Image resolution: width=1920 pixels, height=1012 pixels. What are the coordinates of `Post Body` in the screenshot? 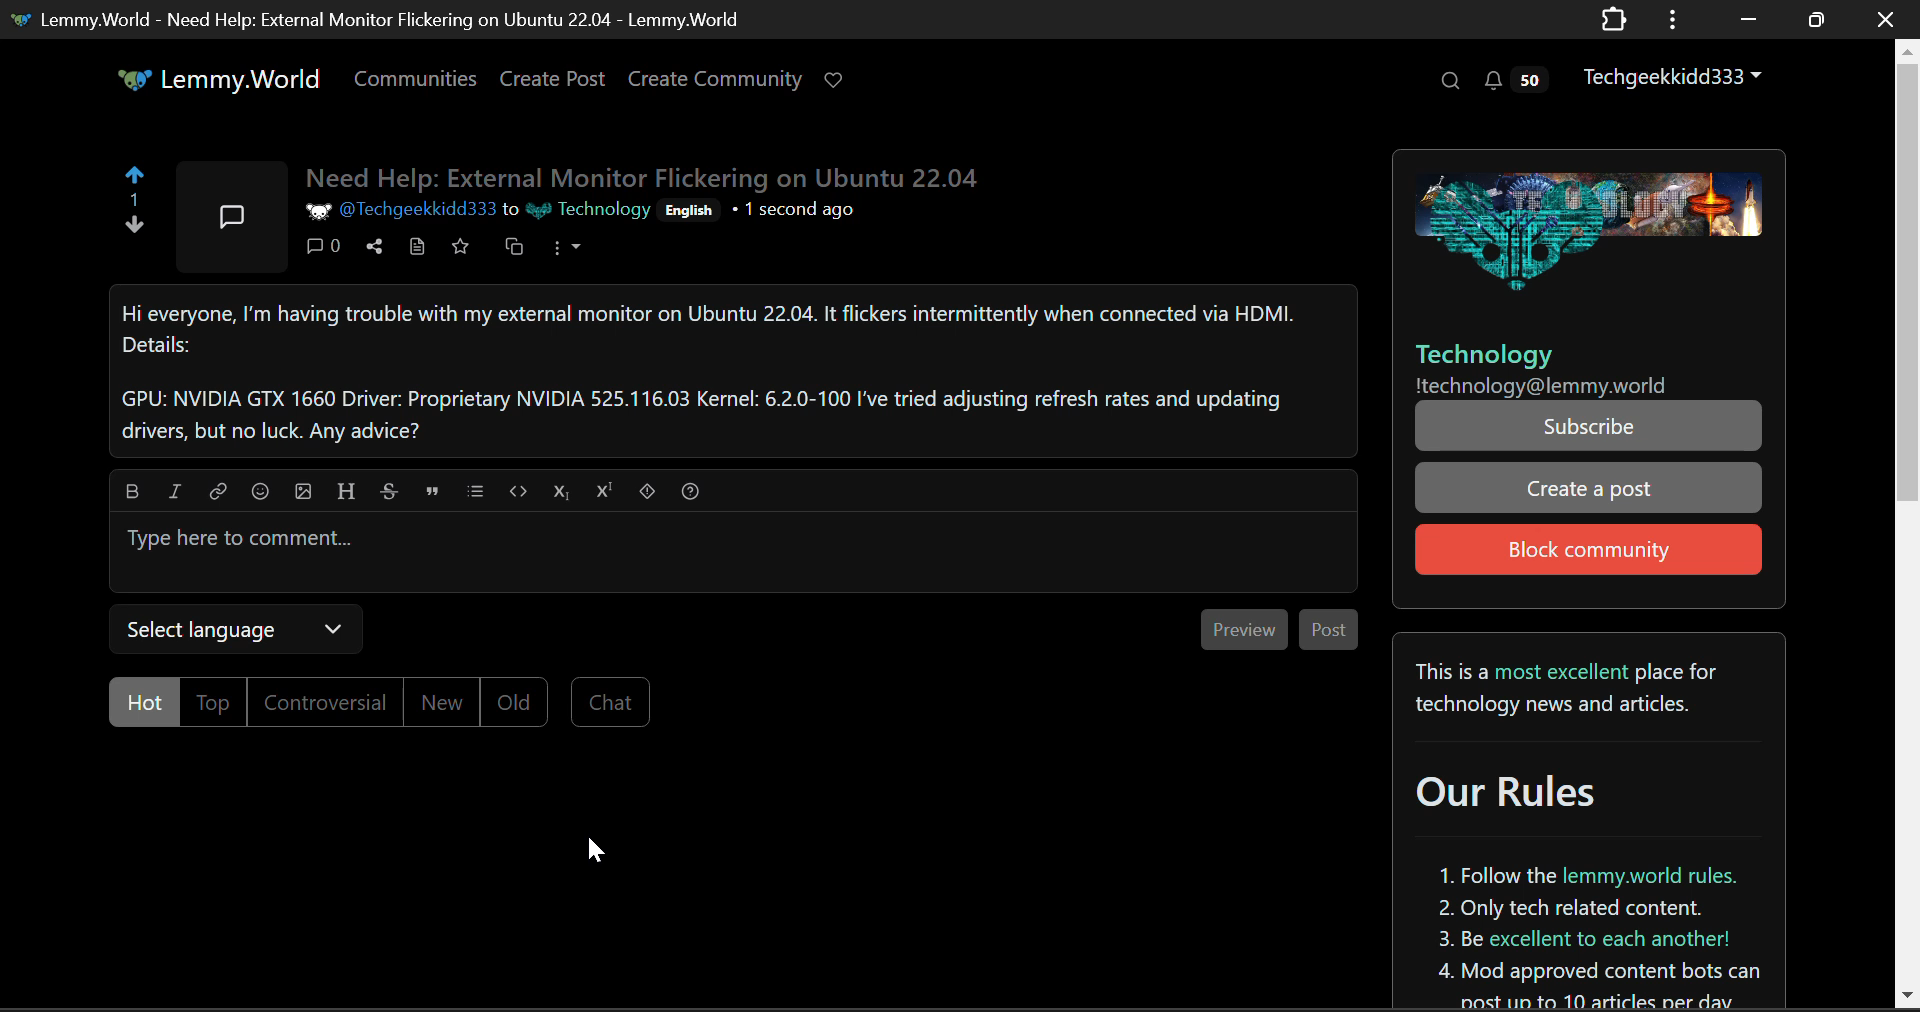 It's located at (734, 371).